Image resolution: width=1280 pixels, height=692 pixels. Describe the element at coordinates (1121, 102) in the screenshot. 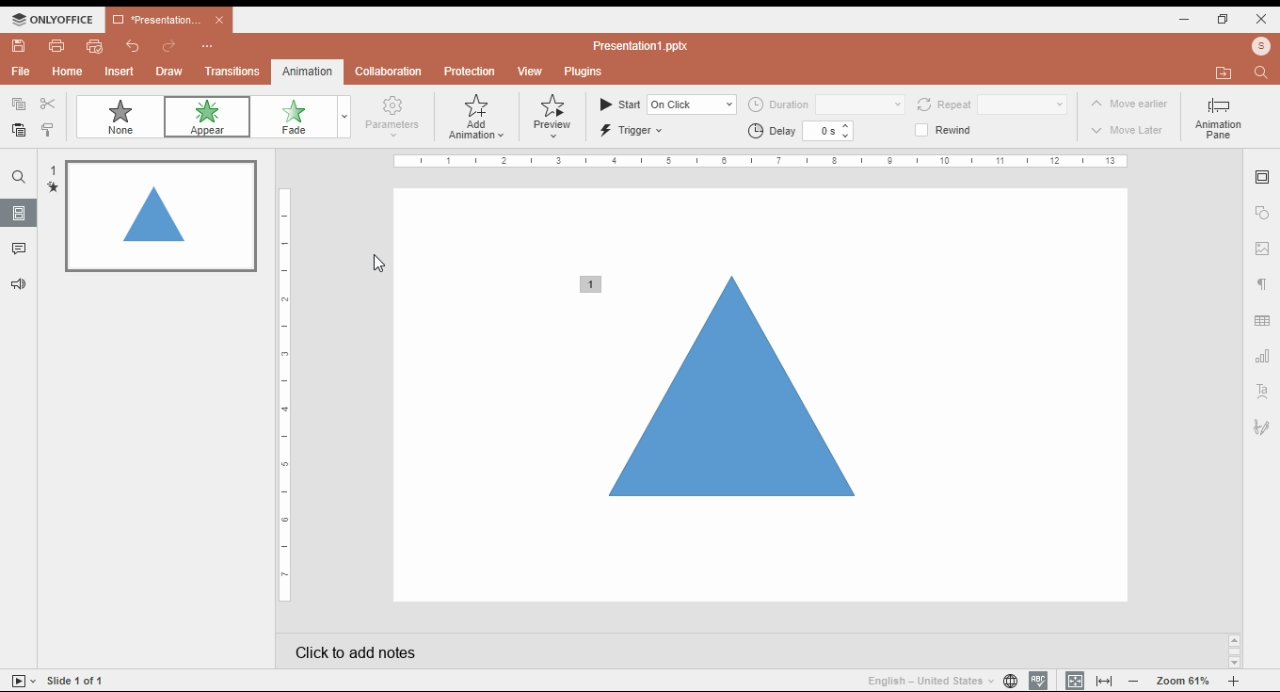

I see `move erlier` at that location.